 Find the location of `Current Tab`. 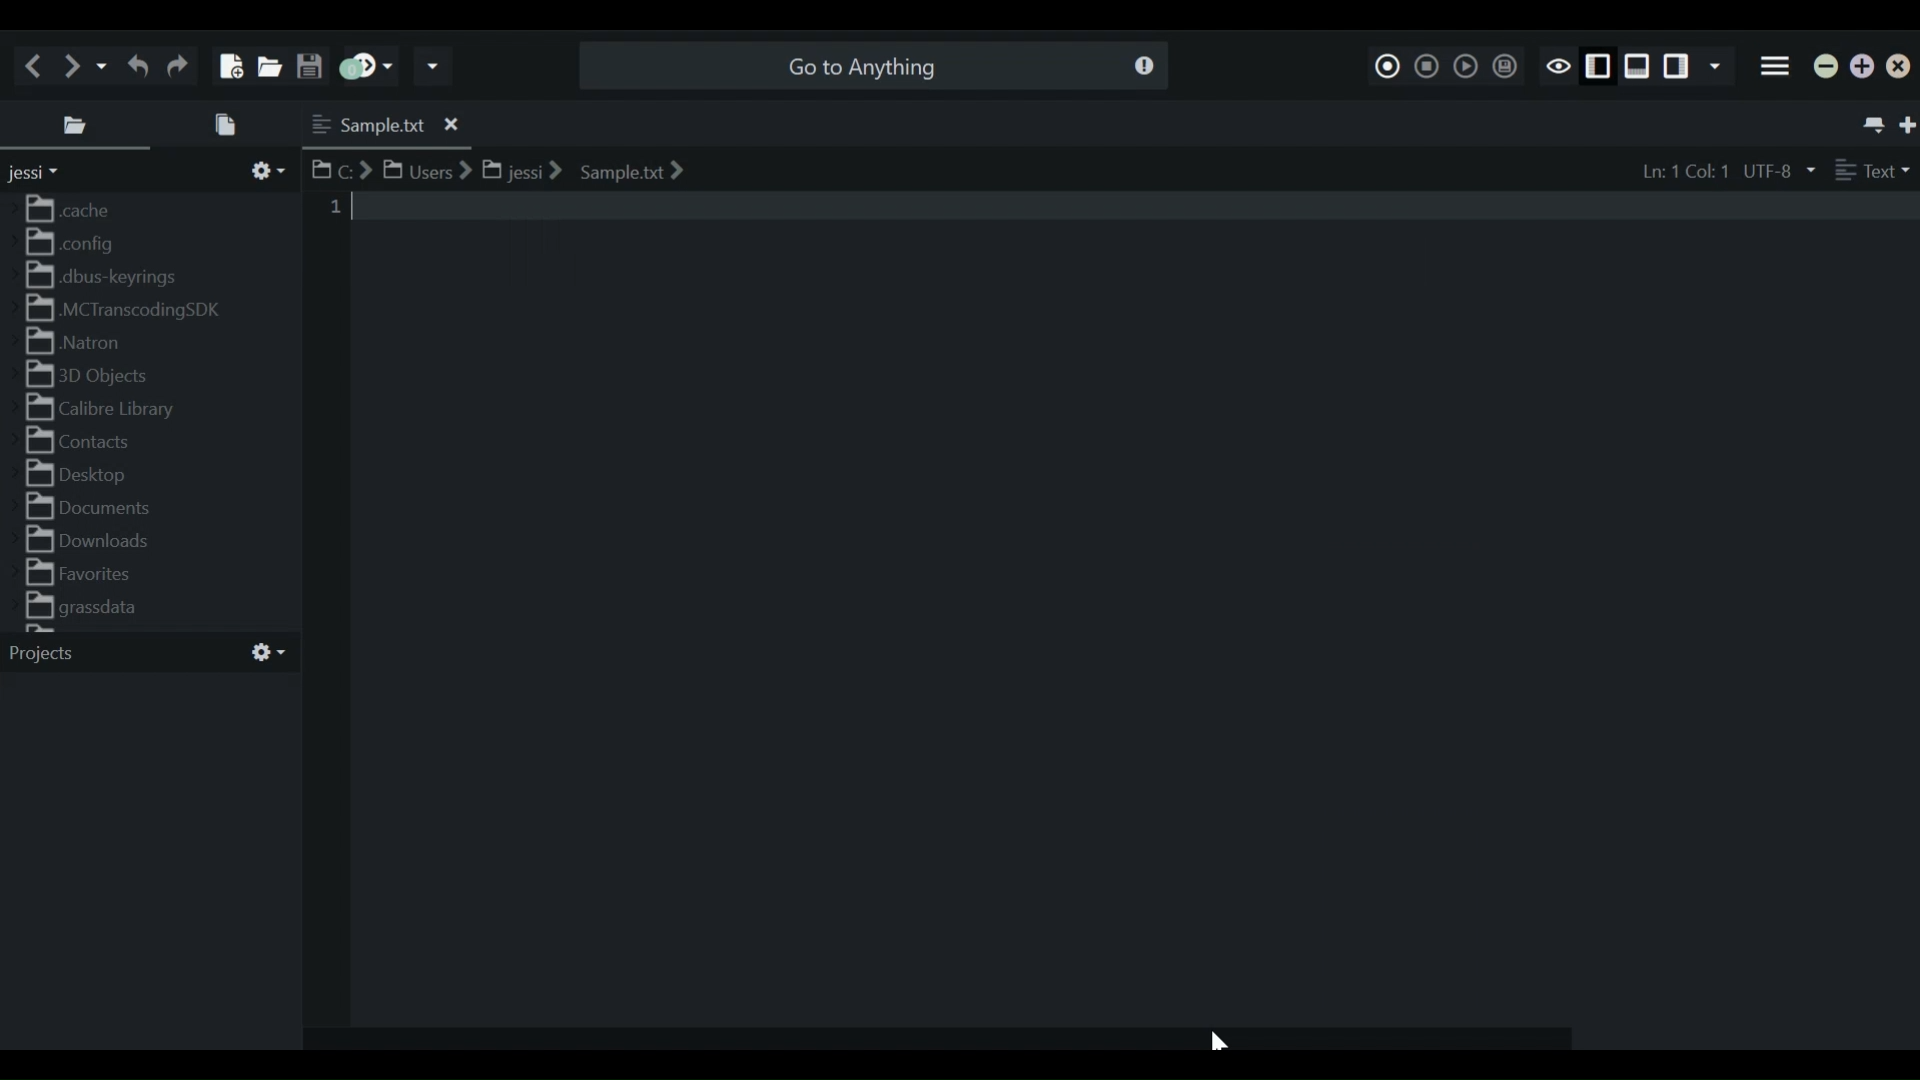

Current Tab is located at coordinates (383, 126).